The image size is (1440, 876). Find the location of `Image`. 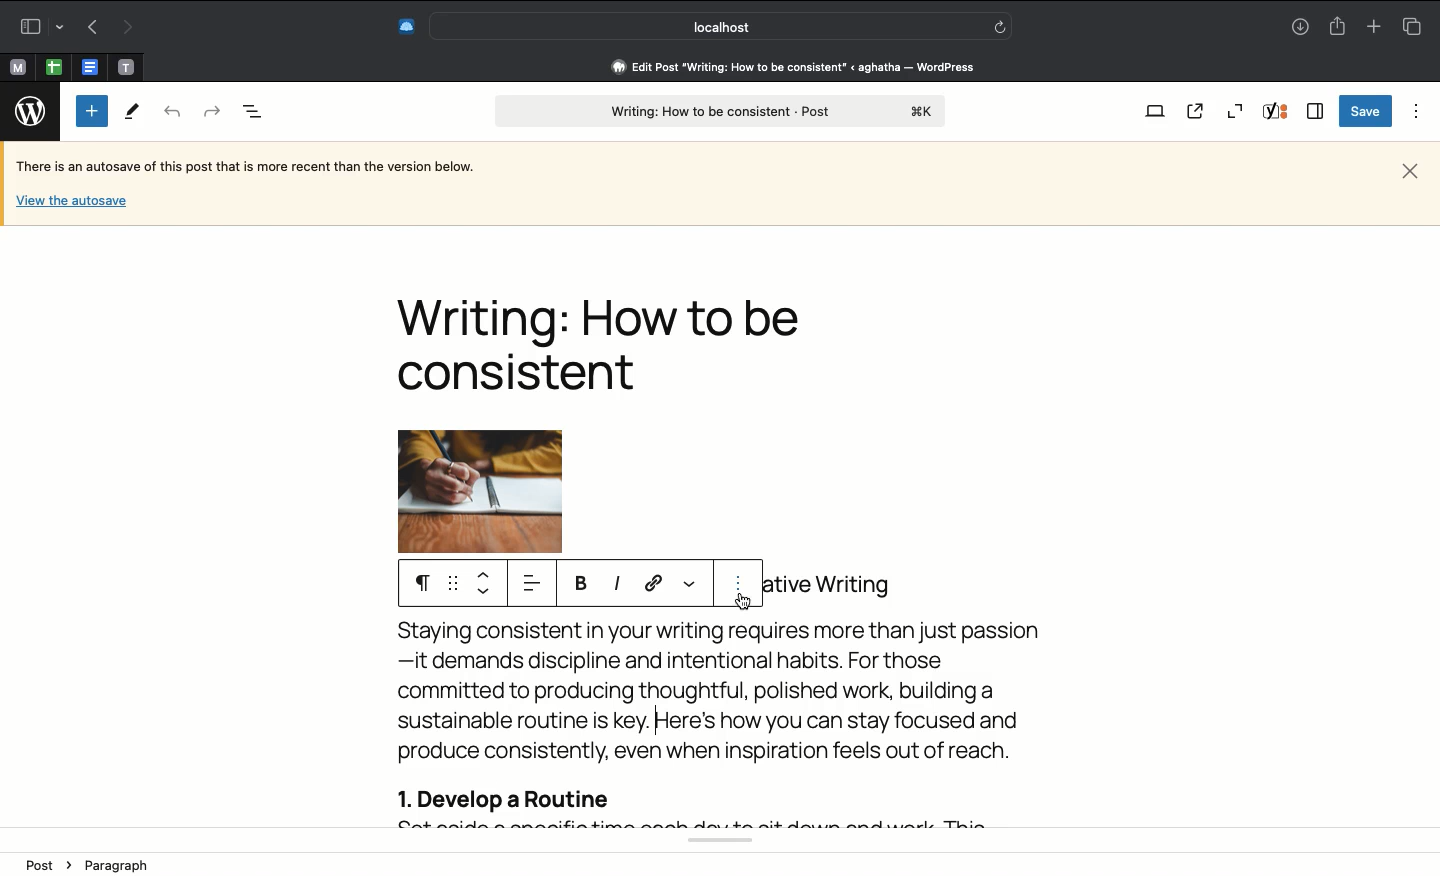

Image is located at coordinates (504, 491).